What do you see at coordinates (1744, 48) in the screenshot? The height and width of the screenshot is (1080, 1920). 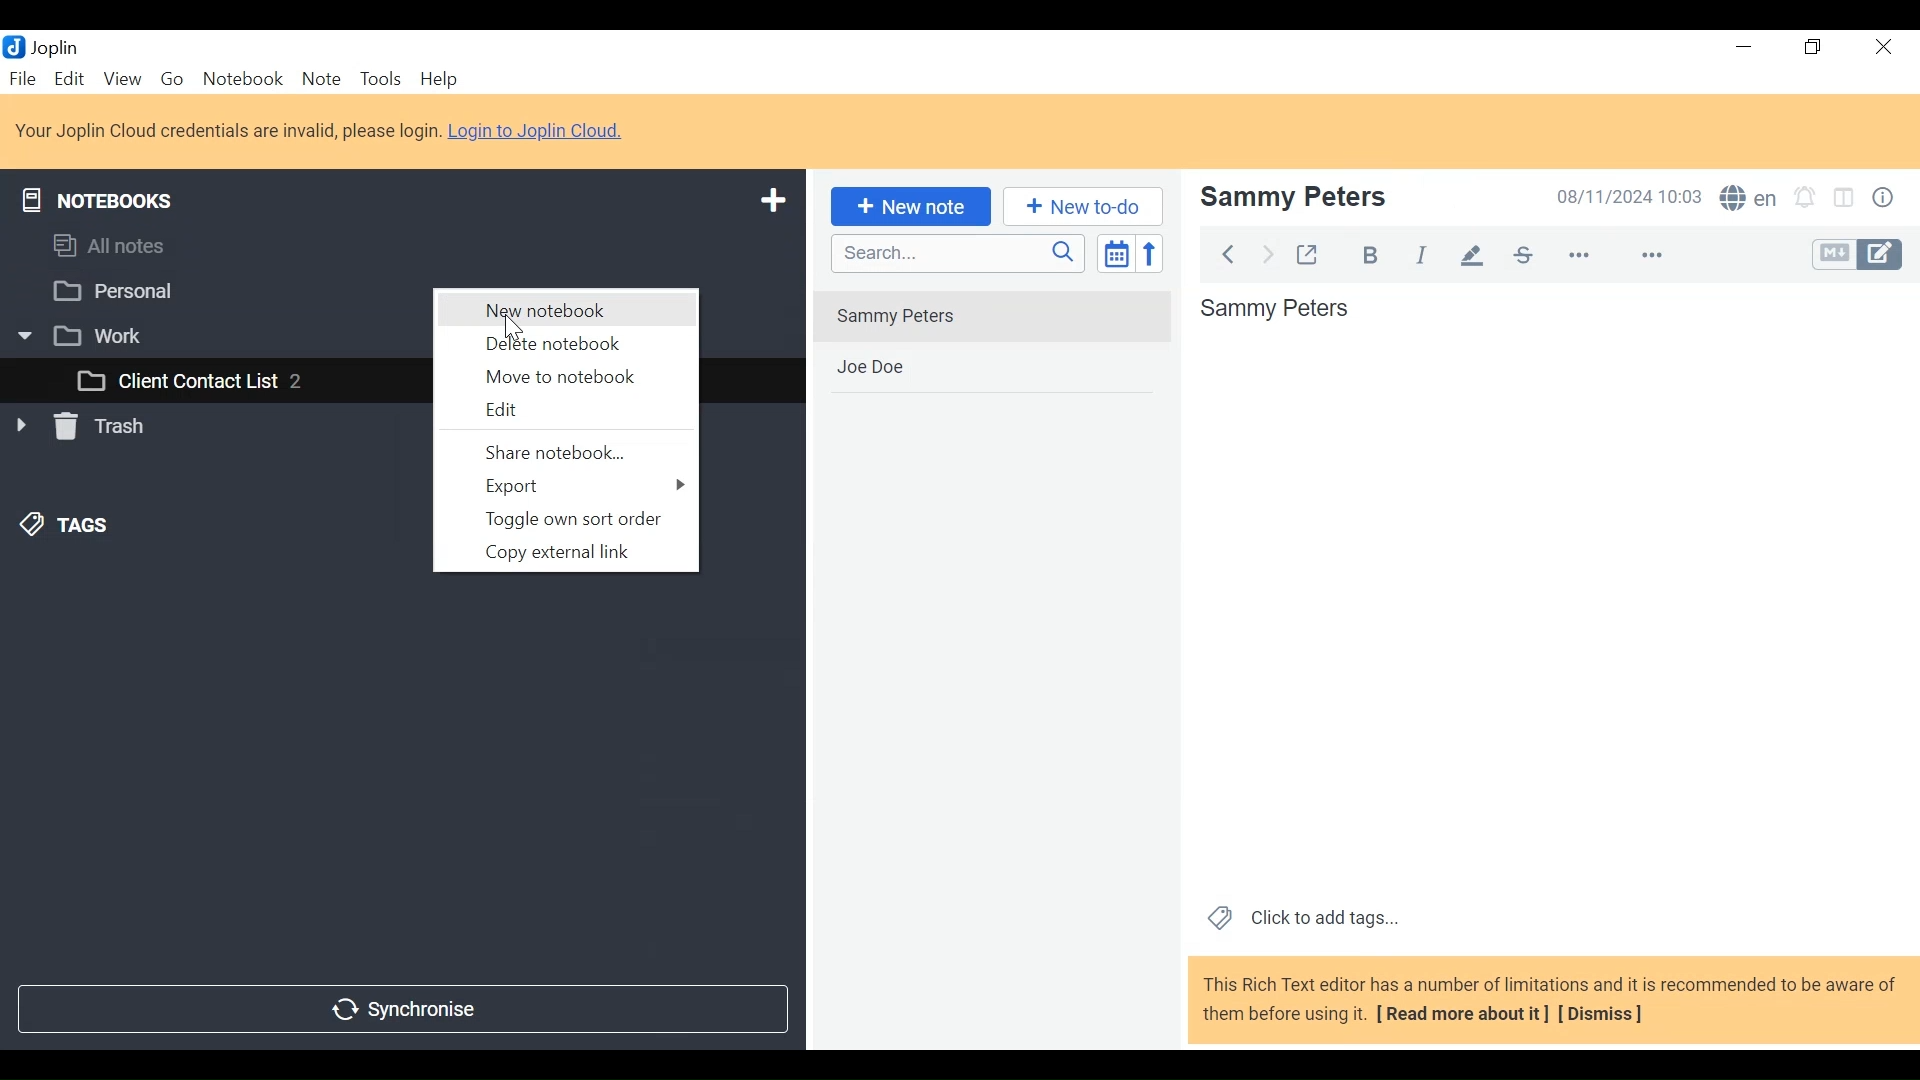 I see `minimize` at bounding box center [1744, 48].